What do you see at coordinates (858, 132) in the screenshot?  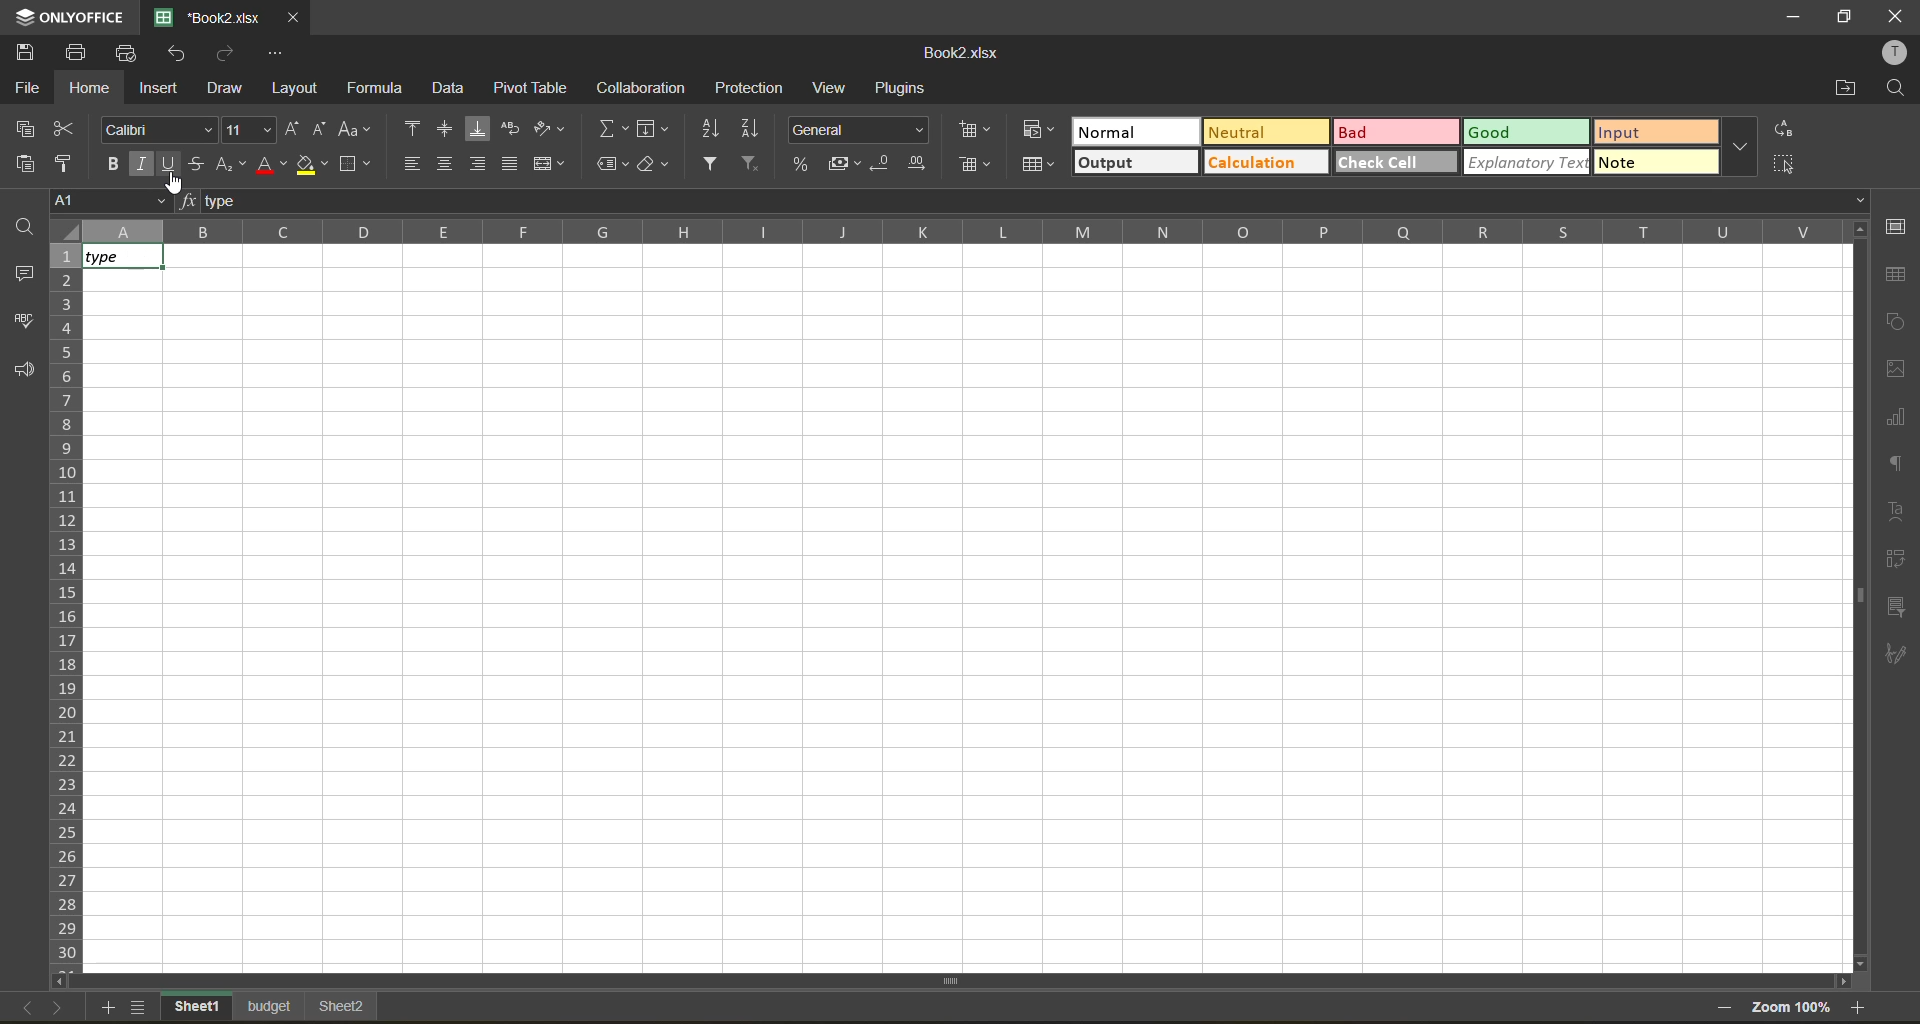 I see `number format` at bounding box center [858, 132].